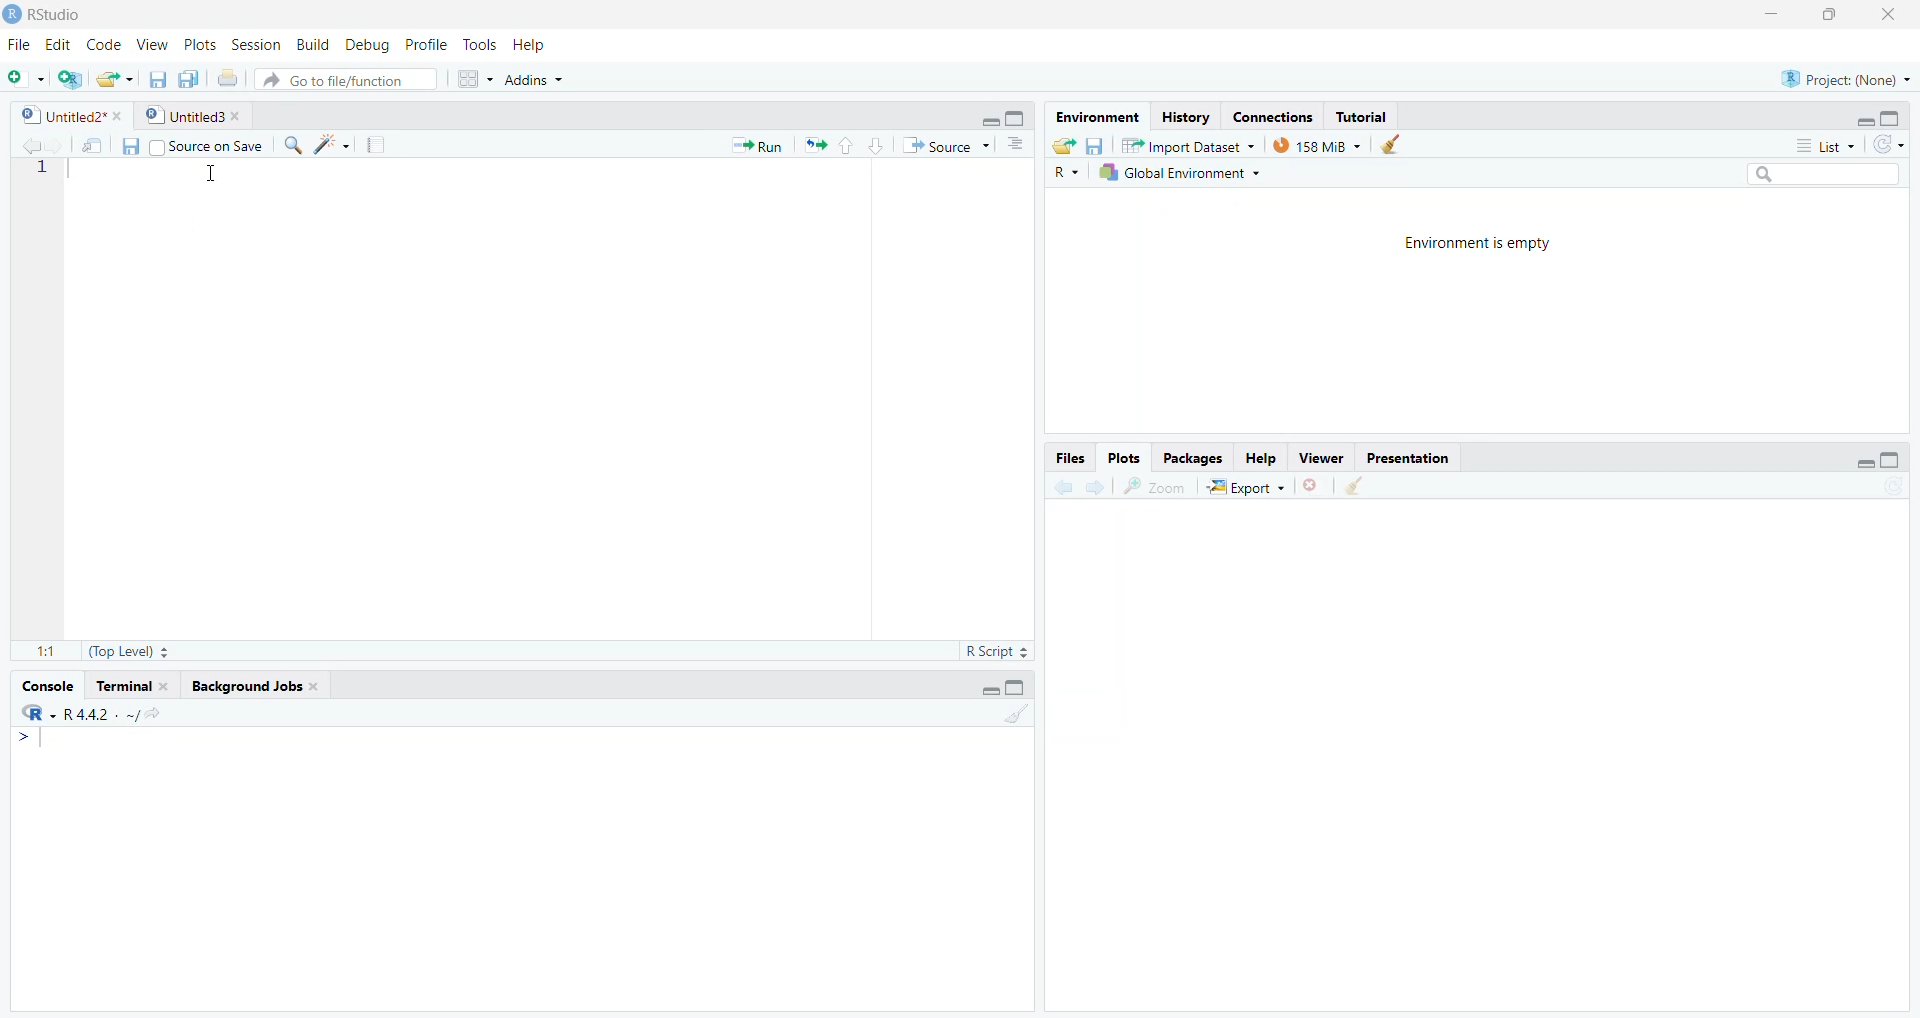  What do you see at coordinates (1269, 113) in the screenshot?
I see `Connections` at bounding box center [1269, 113].